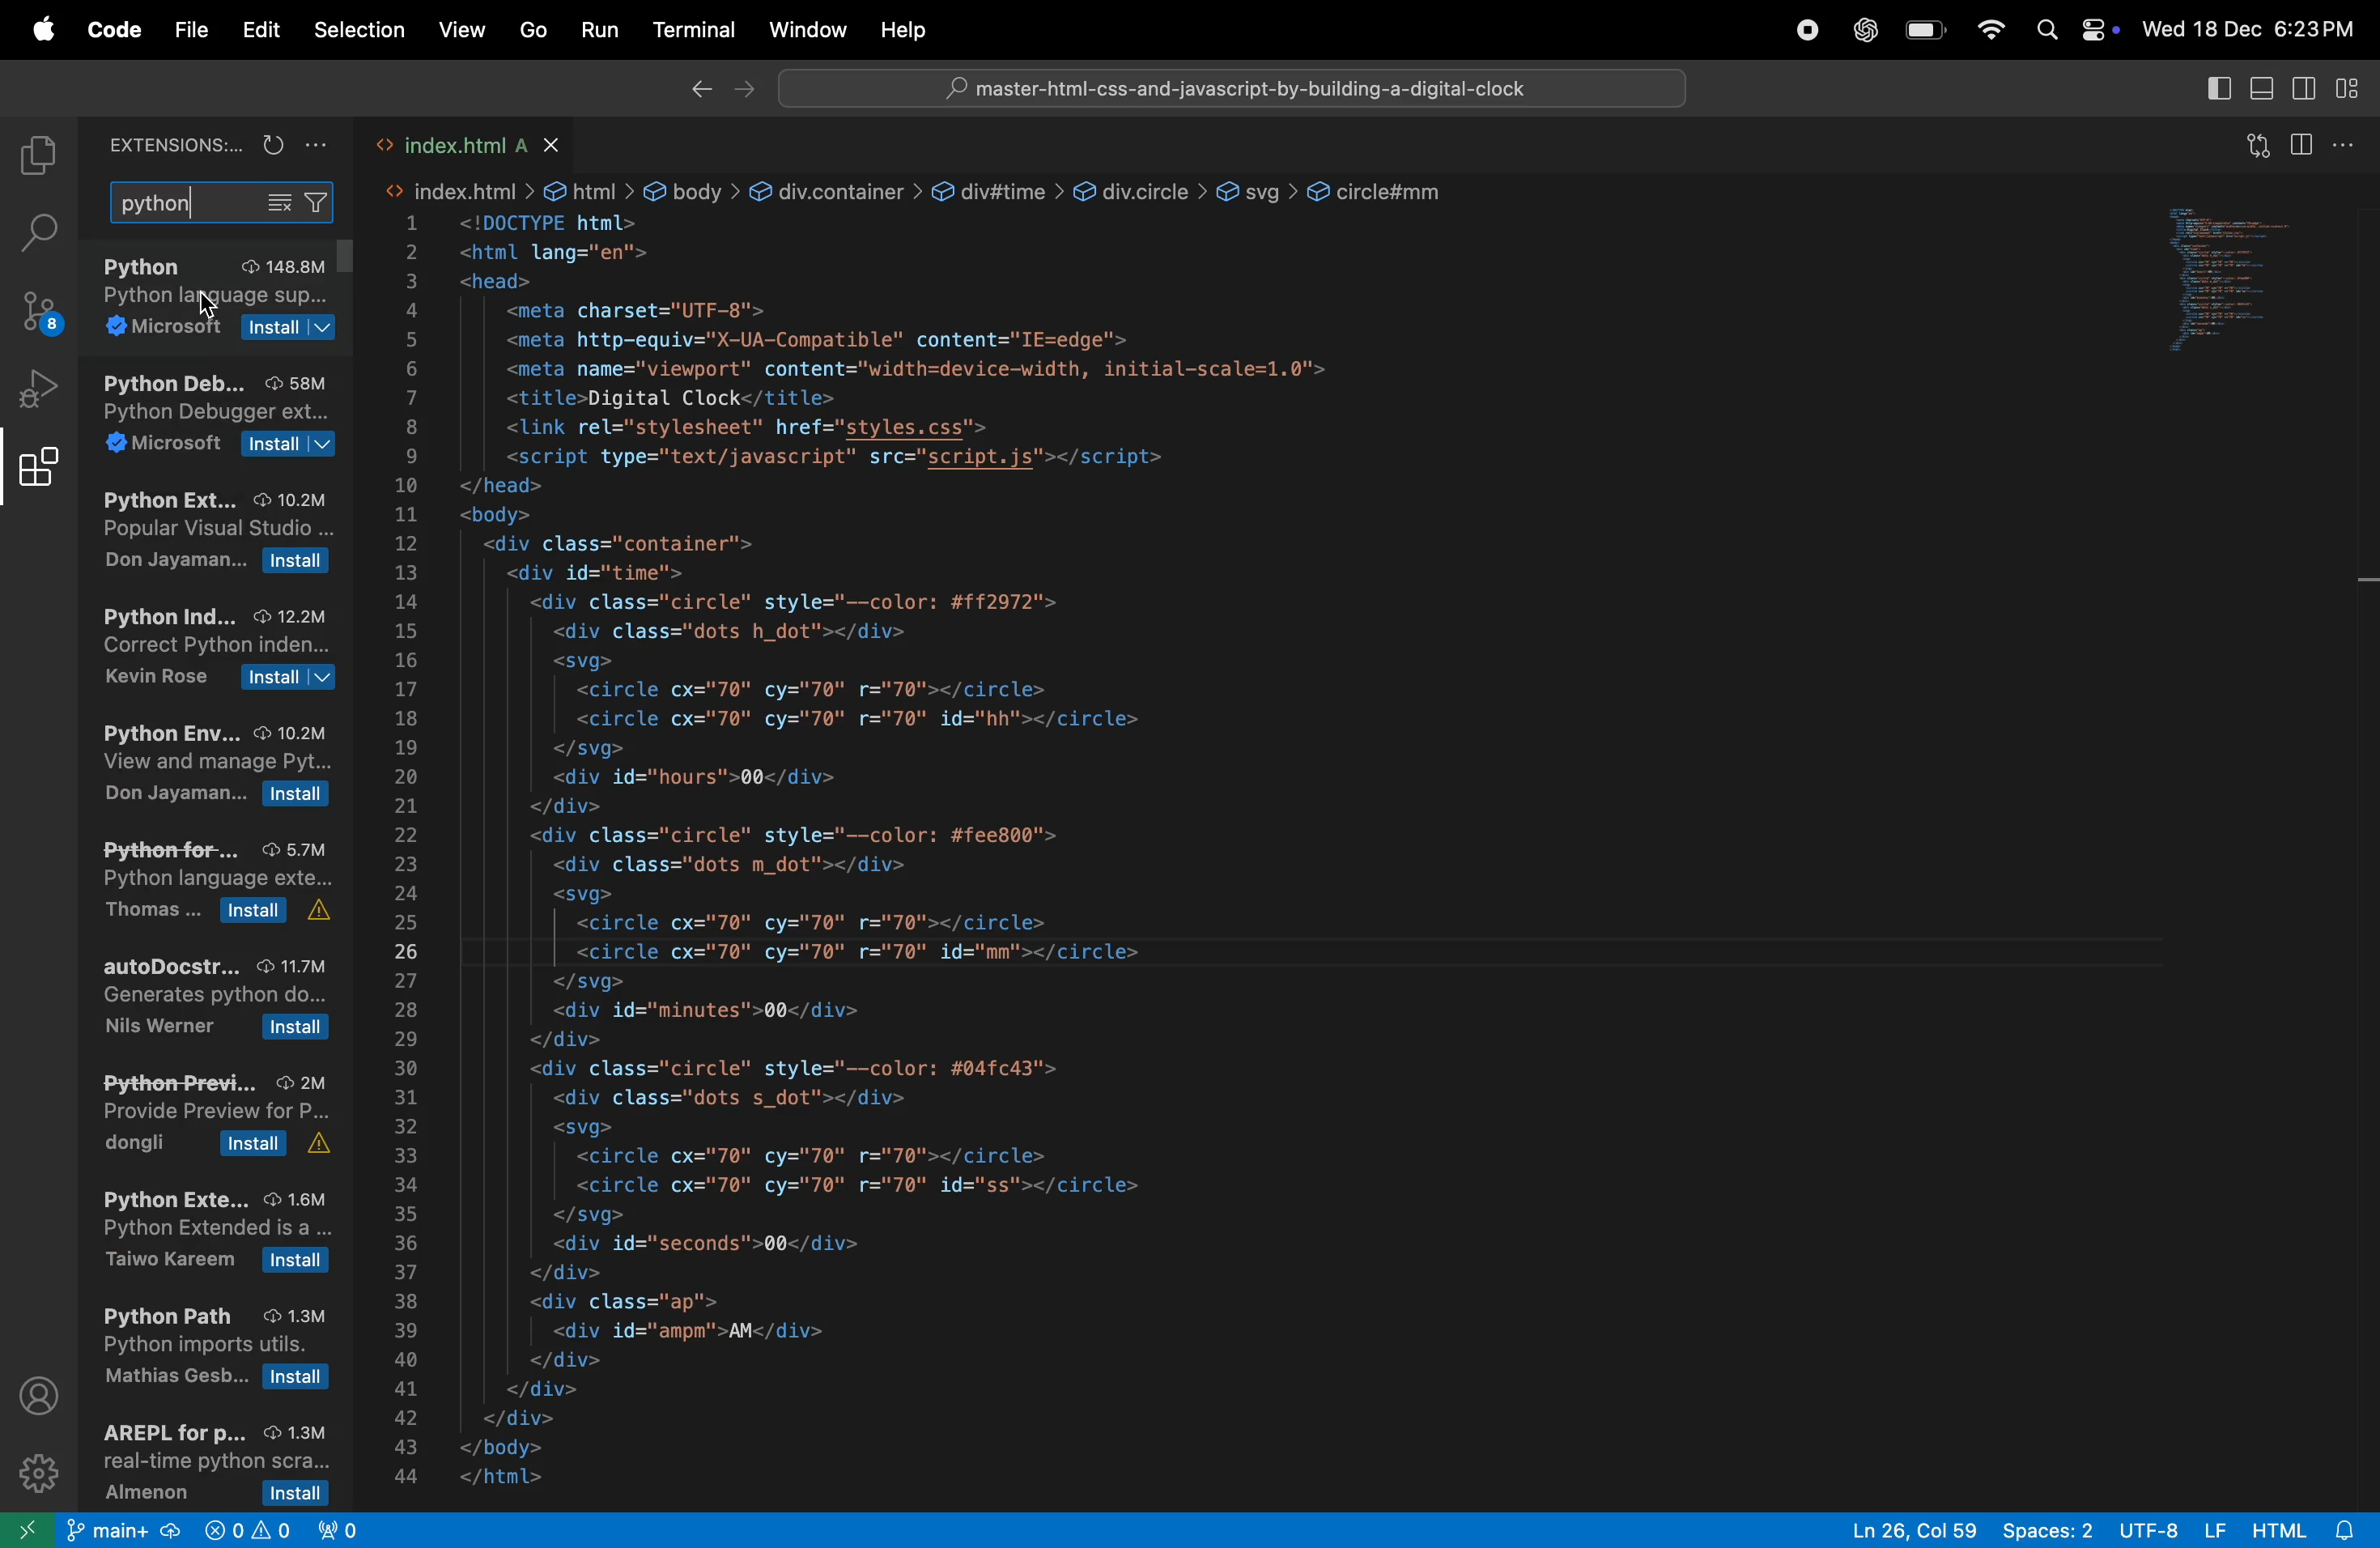  Describe the element at coordinates (2256, 28) in the screenshot. I see `date and time` at that location.